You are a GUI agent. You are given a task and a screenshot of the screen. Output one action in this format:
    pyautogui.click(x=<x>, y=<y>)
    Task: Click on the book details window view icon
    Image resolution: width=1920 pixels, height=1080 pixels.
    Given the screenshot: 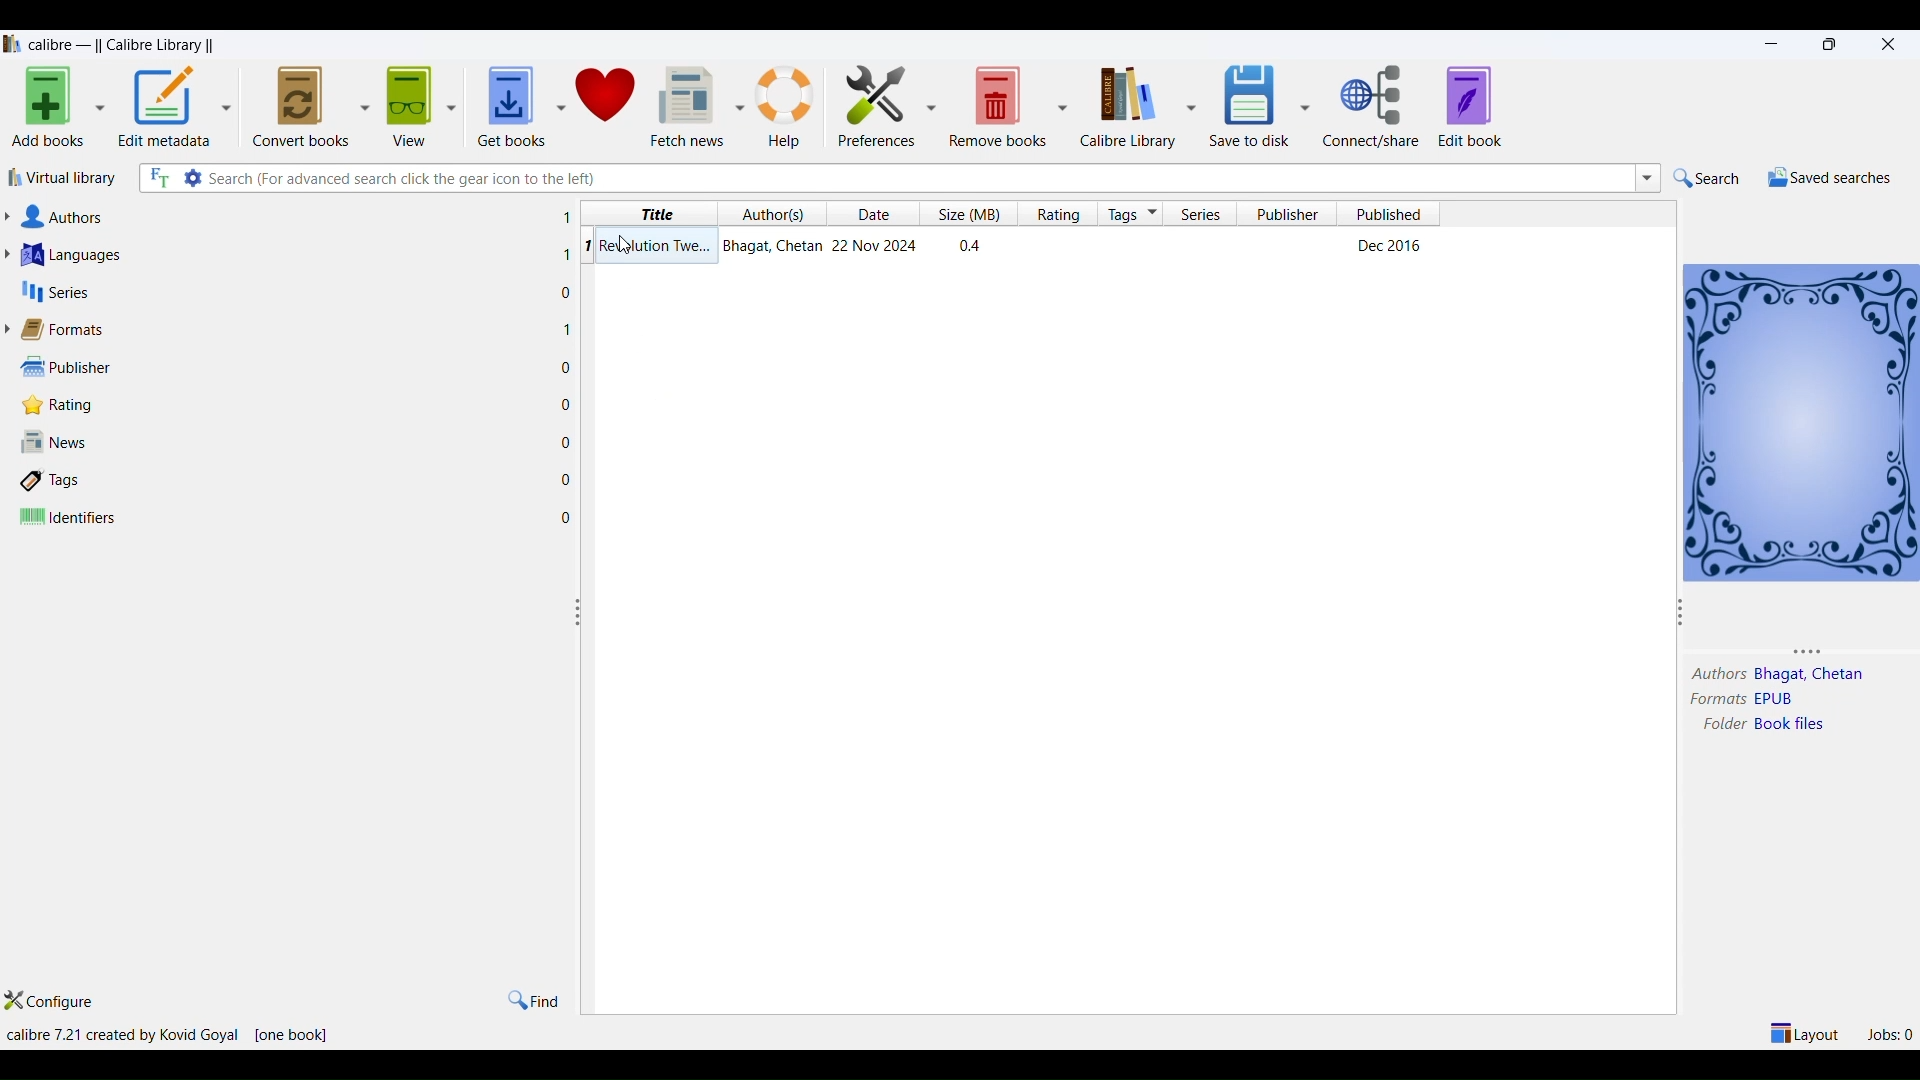 What is the action you would take?
    pyautogui.click(x=1801, y=420)
    